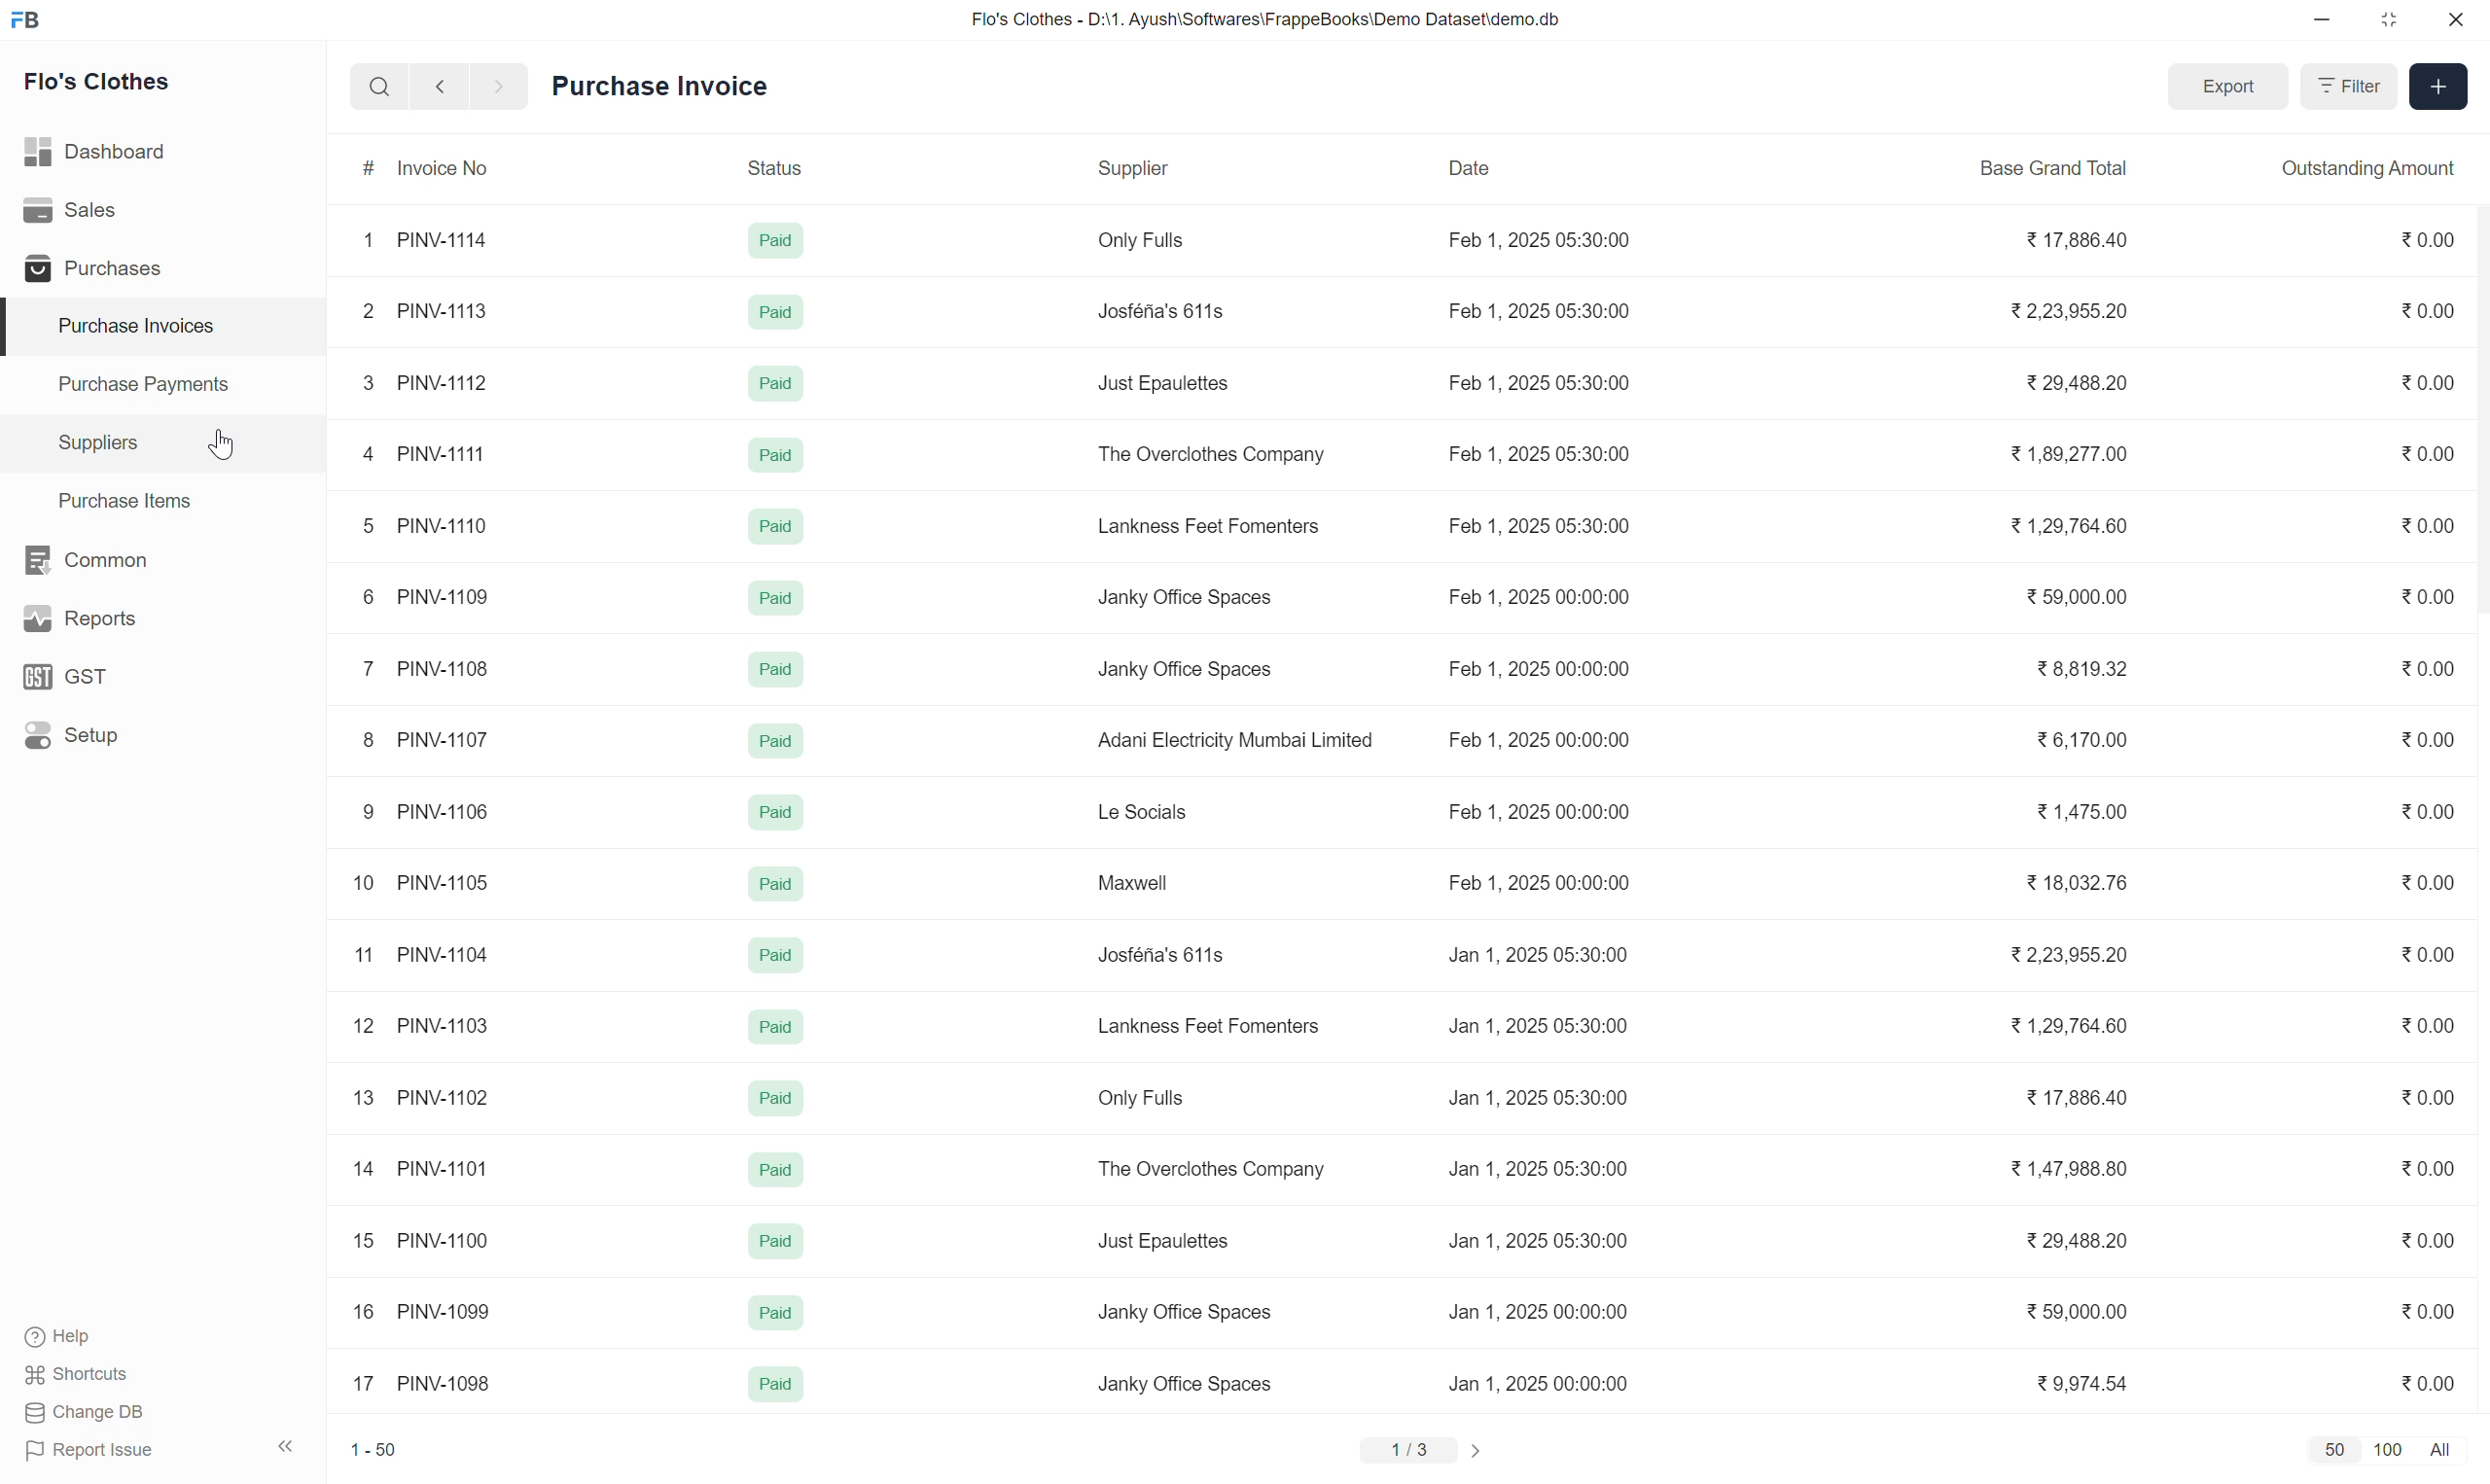 This screenshot has width=2490, height=1484. Describe the element at coordinates (1540, 1383) in the screenshot. I see `Jan 1, 2025 00:00:00` at that location.